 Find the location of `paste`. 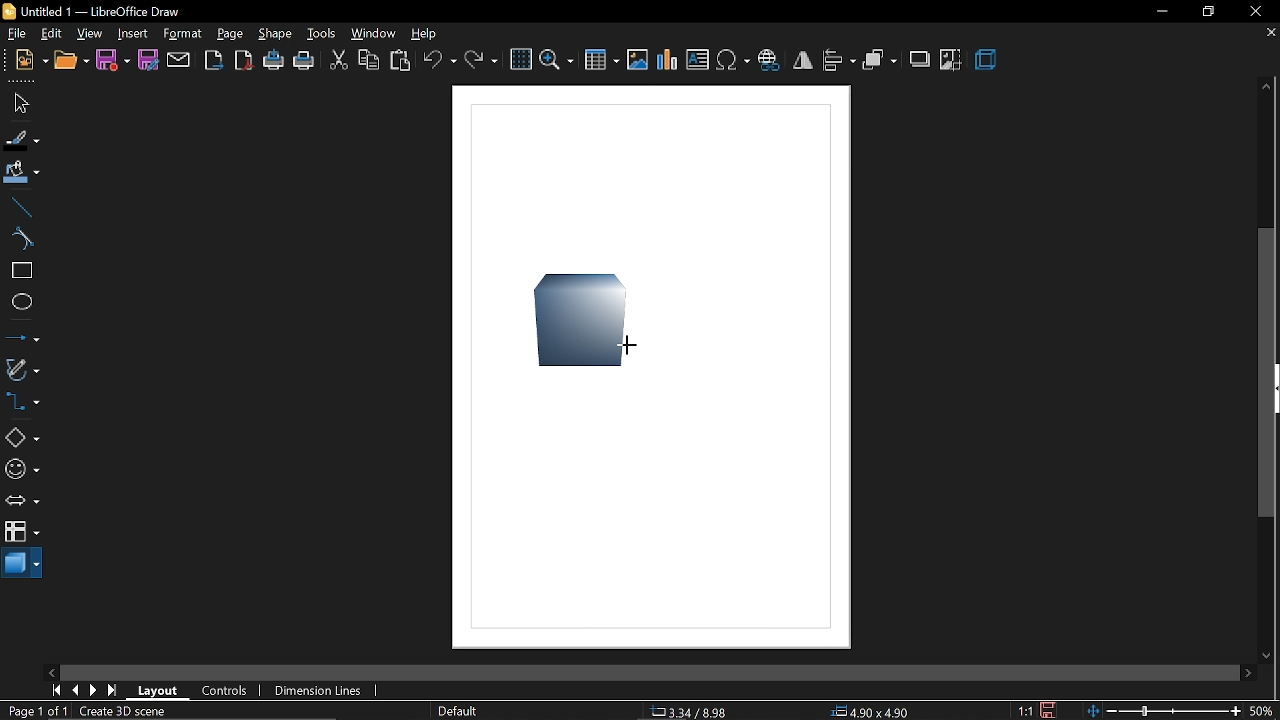

paste is located at coordinates (402, 62).